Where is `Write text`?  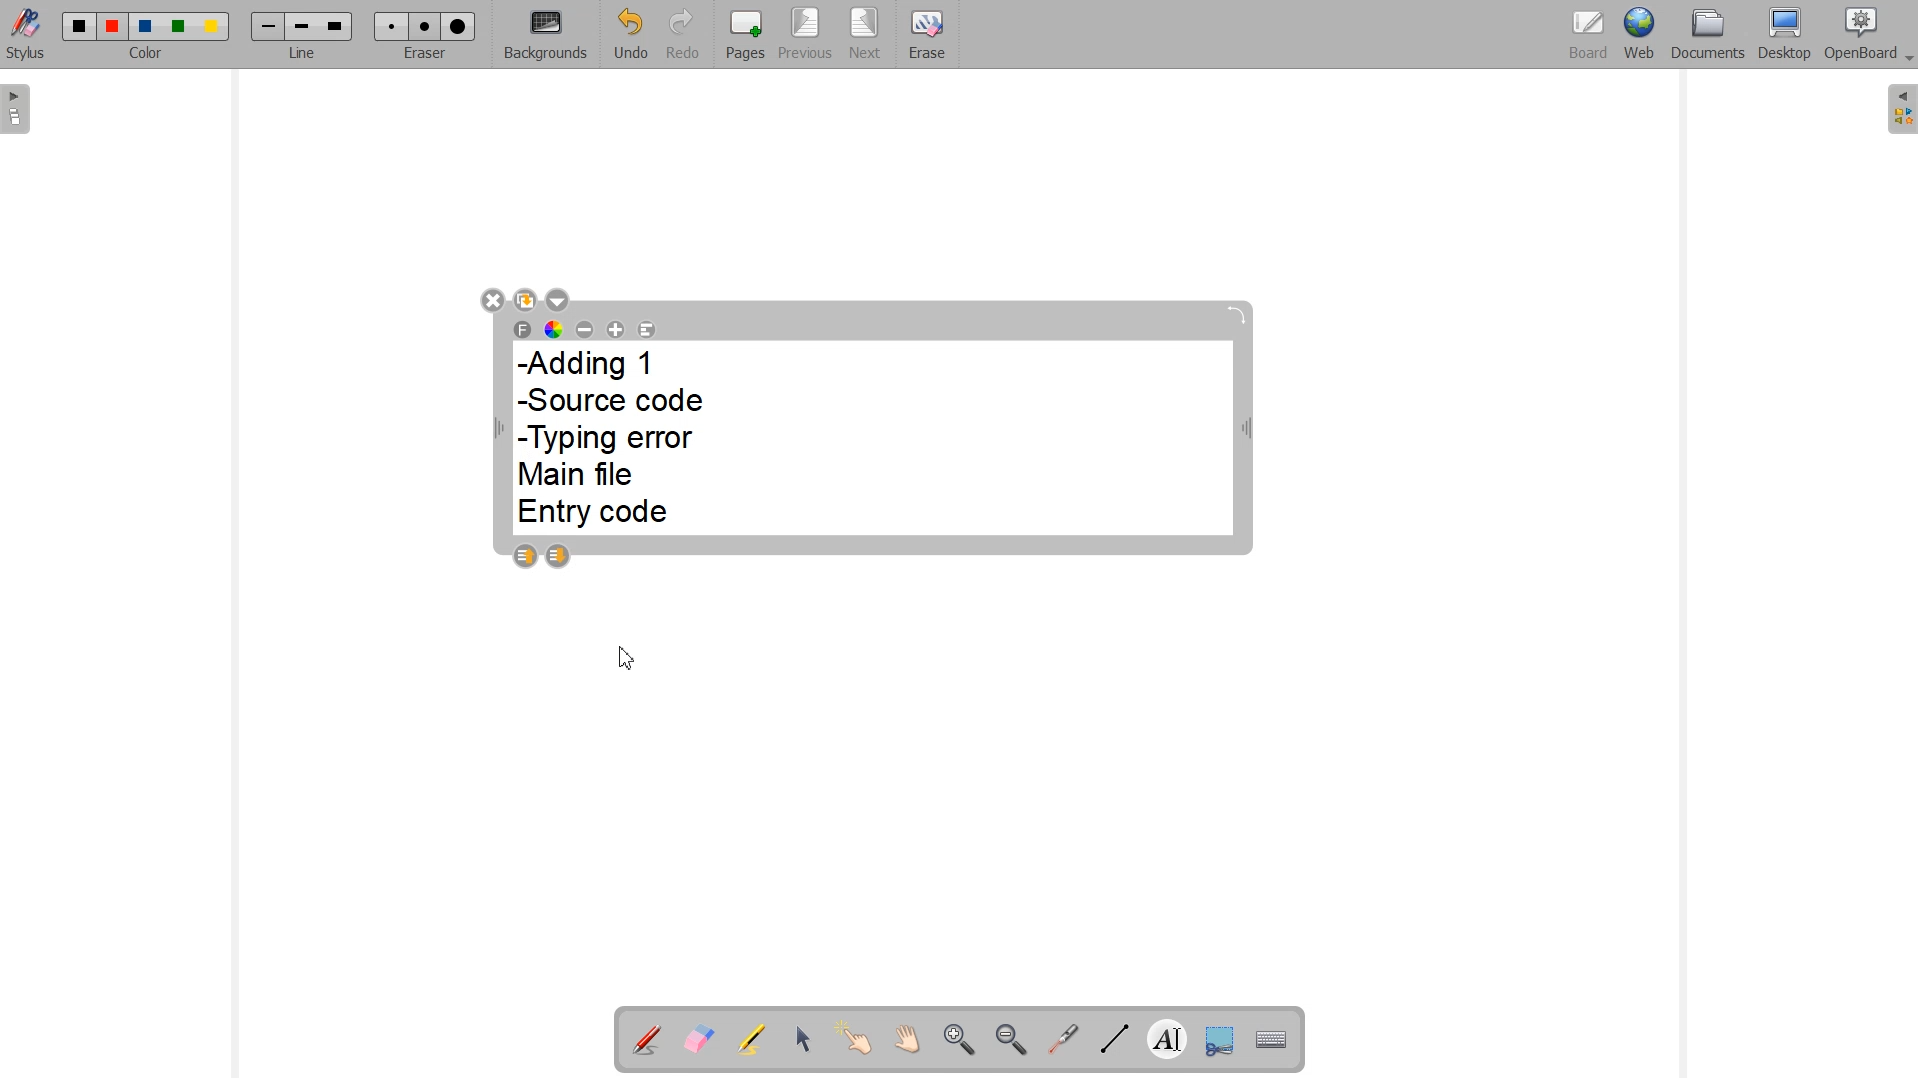
Write text is located at coordinates (1167, 1036).